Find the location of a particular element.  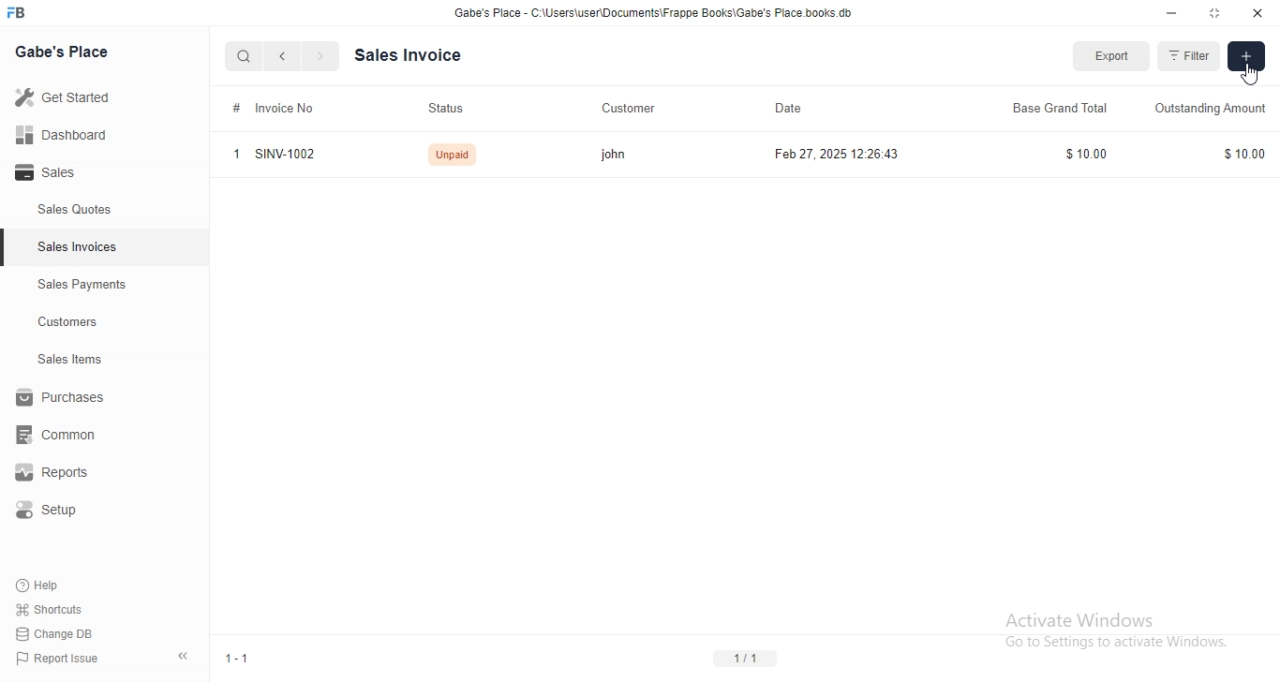

Reports is located at coordinates (65, 475).